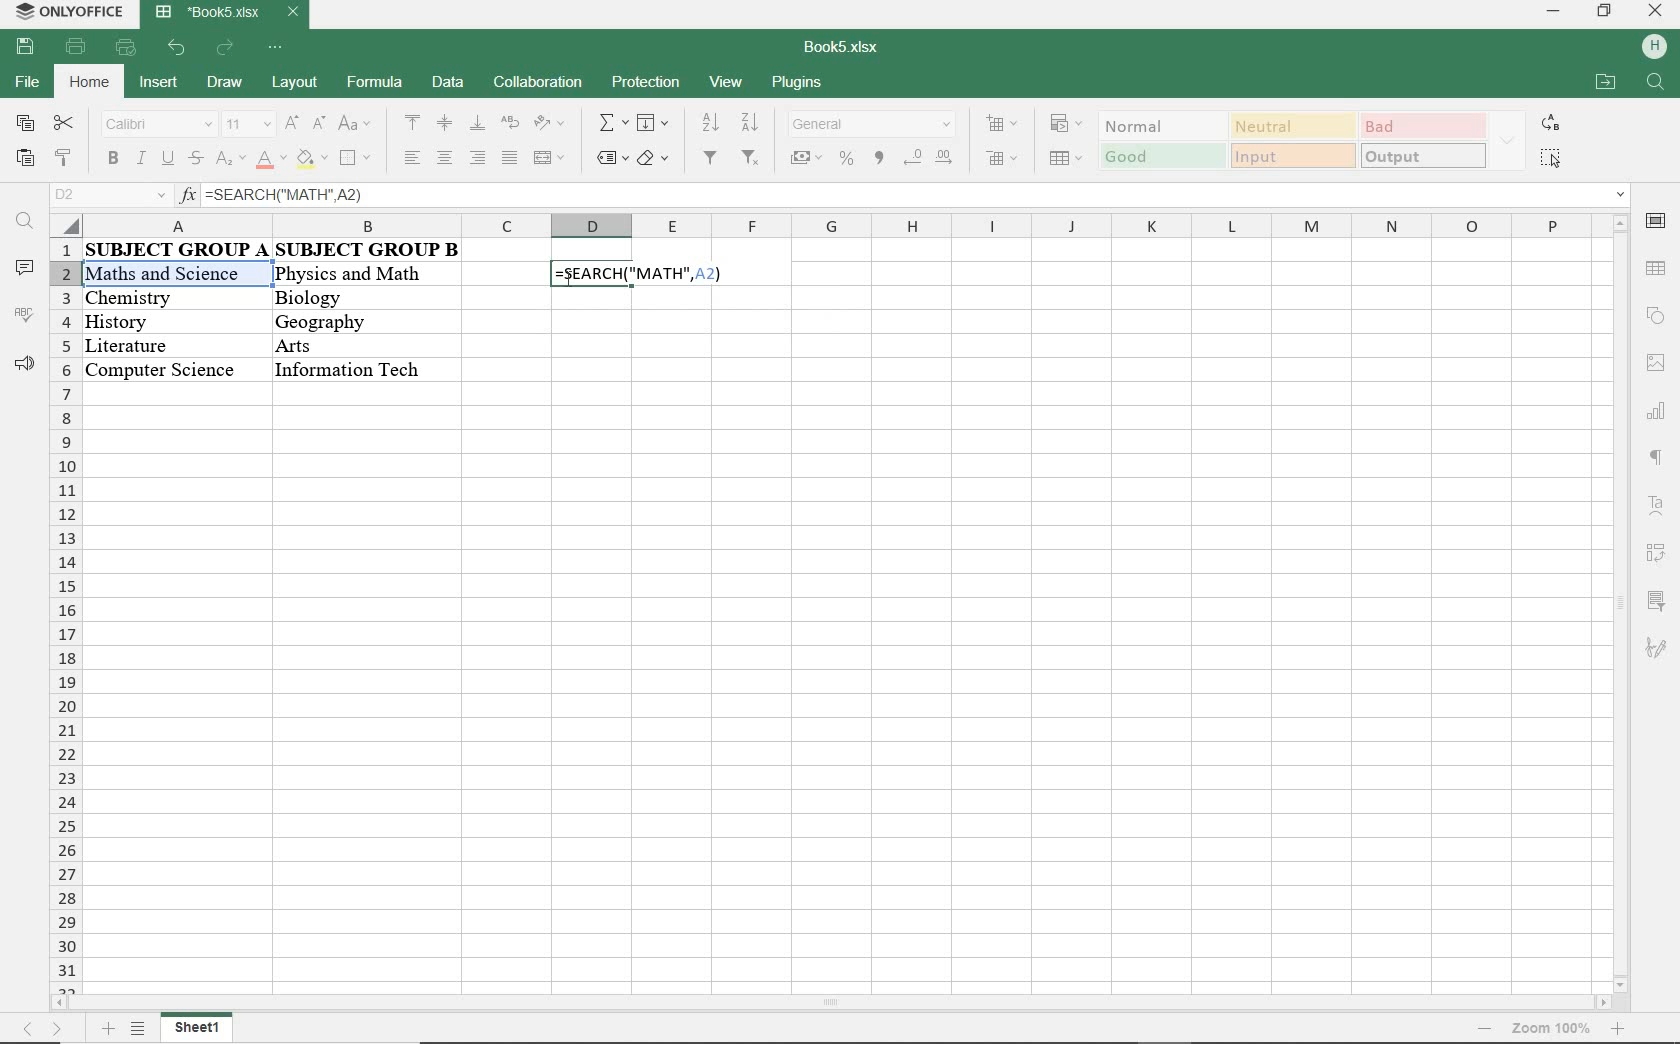 This screenshot has width=1680, height=1044. Describe the element at coordinates (125, 48) in the screenshot. I see `customize quick access toolbar` at that location.